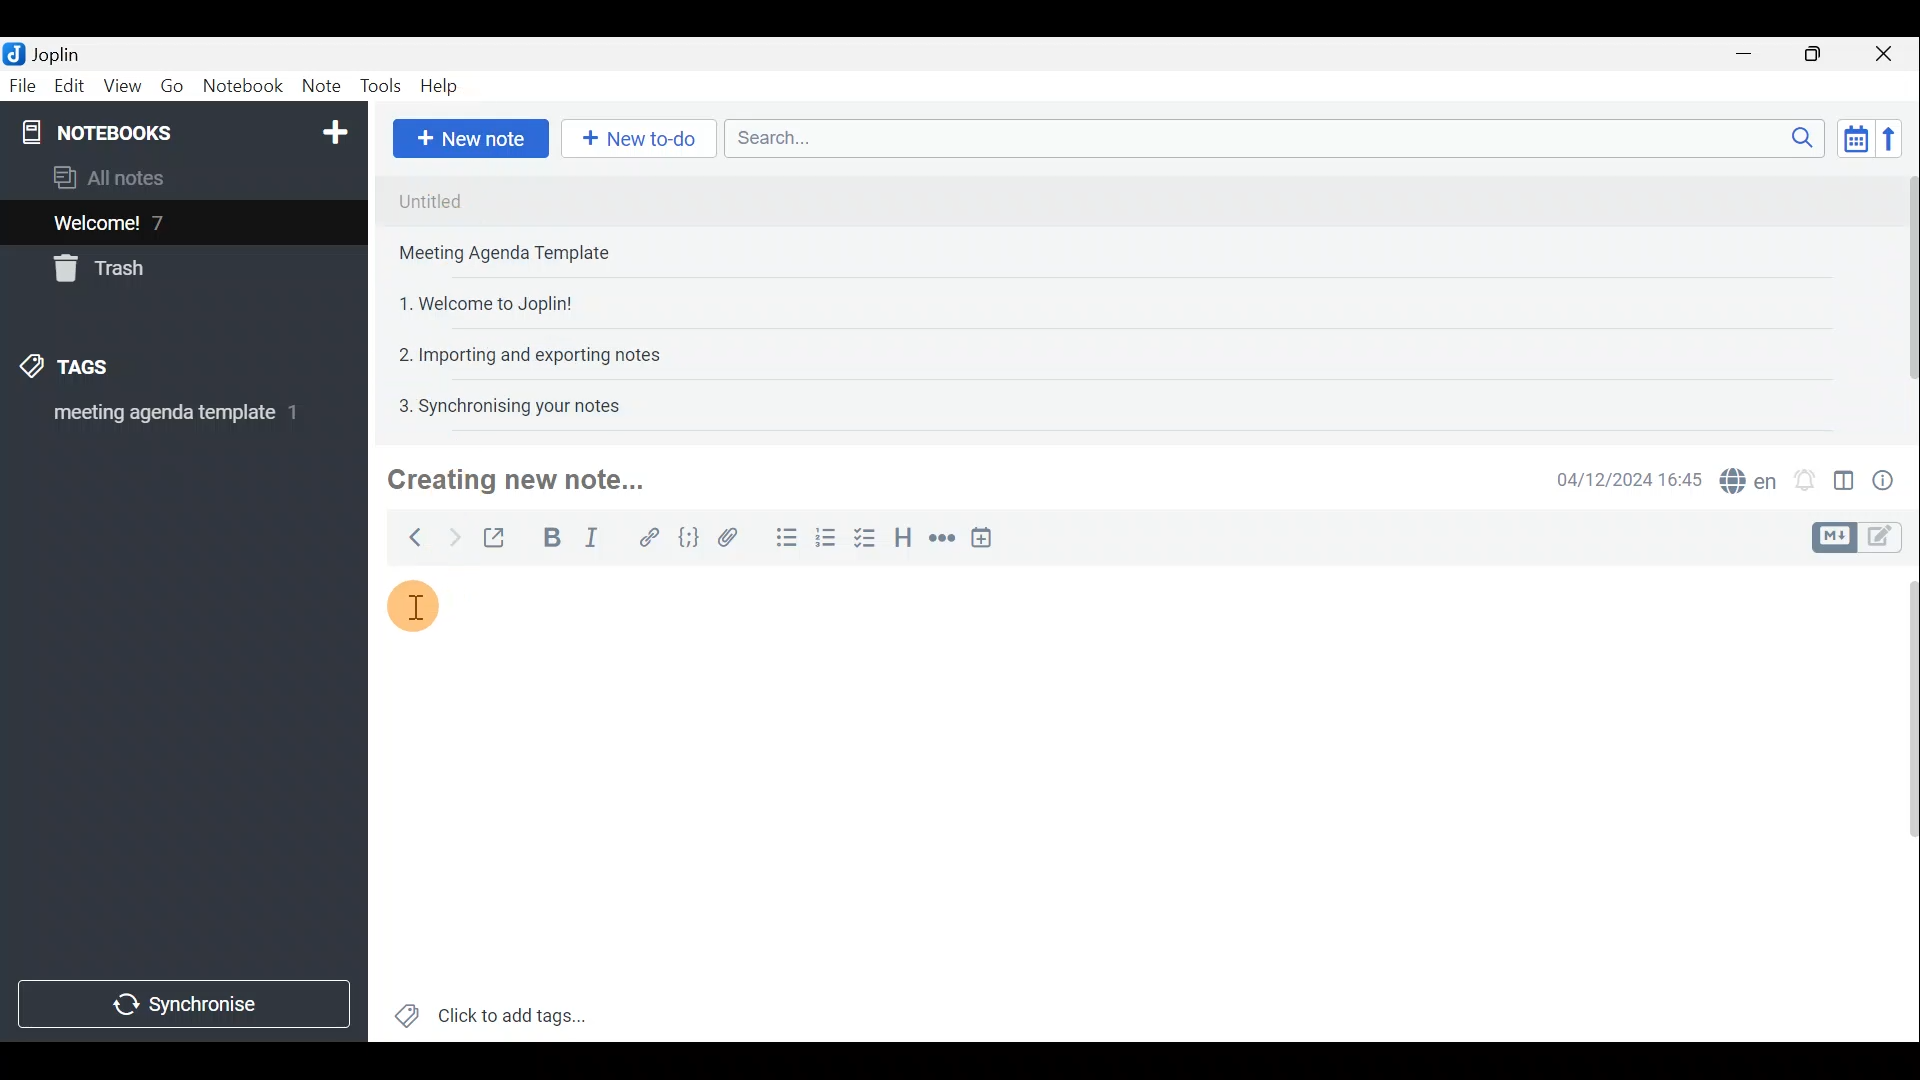 The height and width of the screenshot is (1080, 1920). Describe the element at coordinates (905, 535) in the screenshot. I see `Heading` at that location.